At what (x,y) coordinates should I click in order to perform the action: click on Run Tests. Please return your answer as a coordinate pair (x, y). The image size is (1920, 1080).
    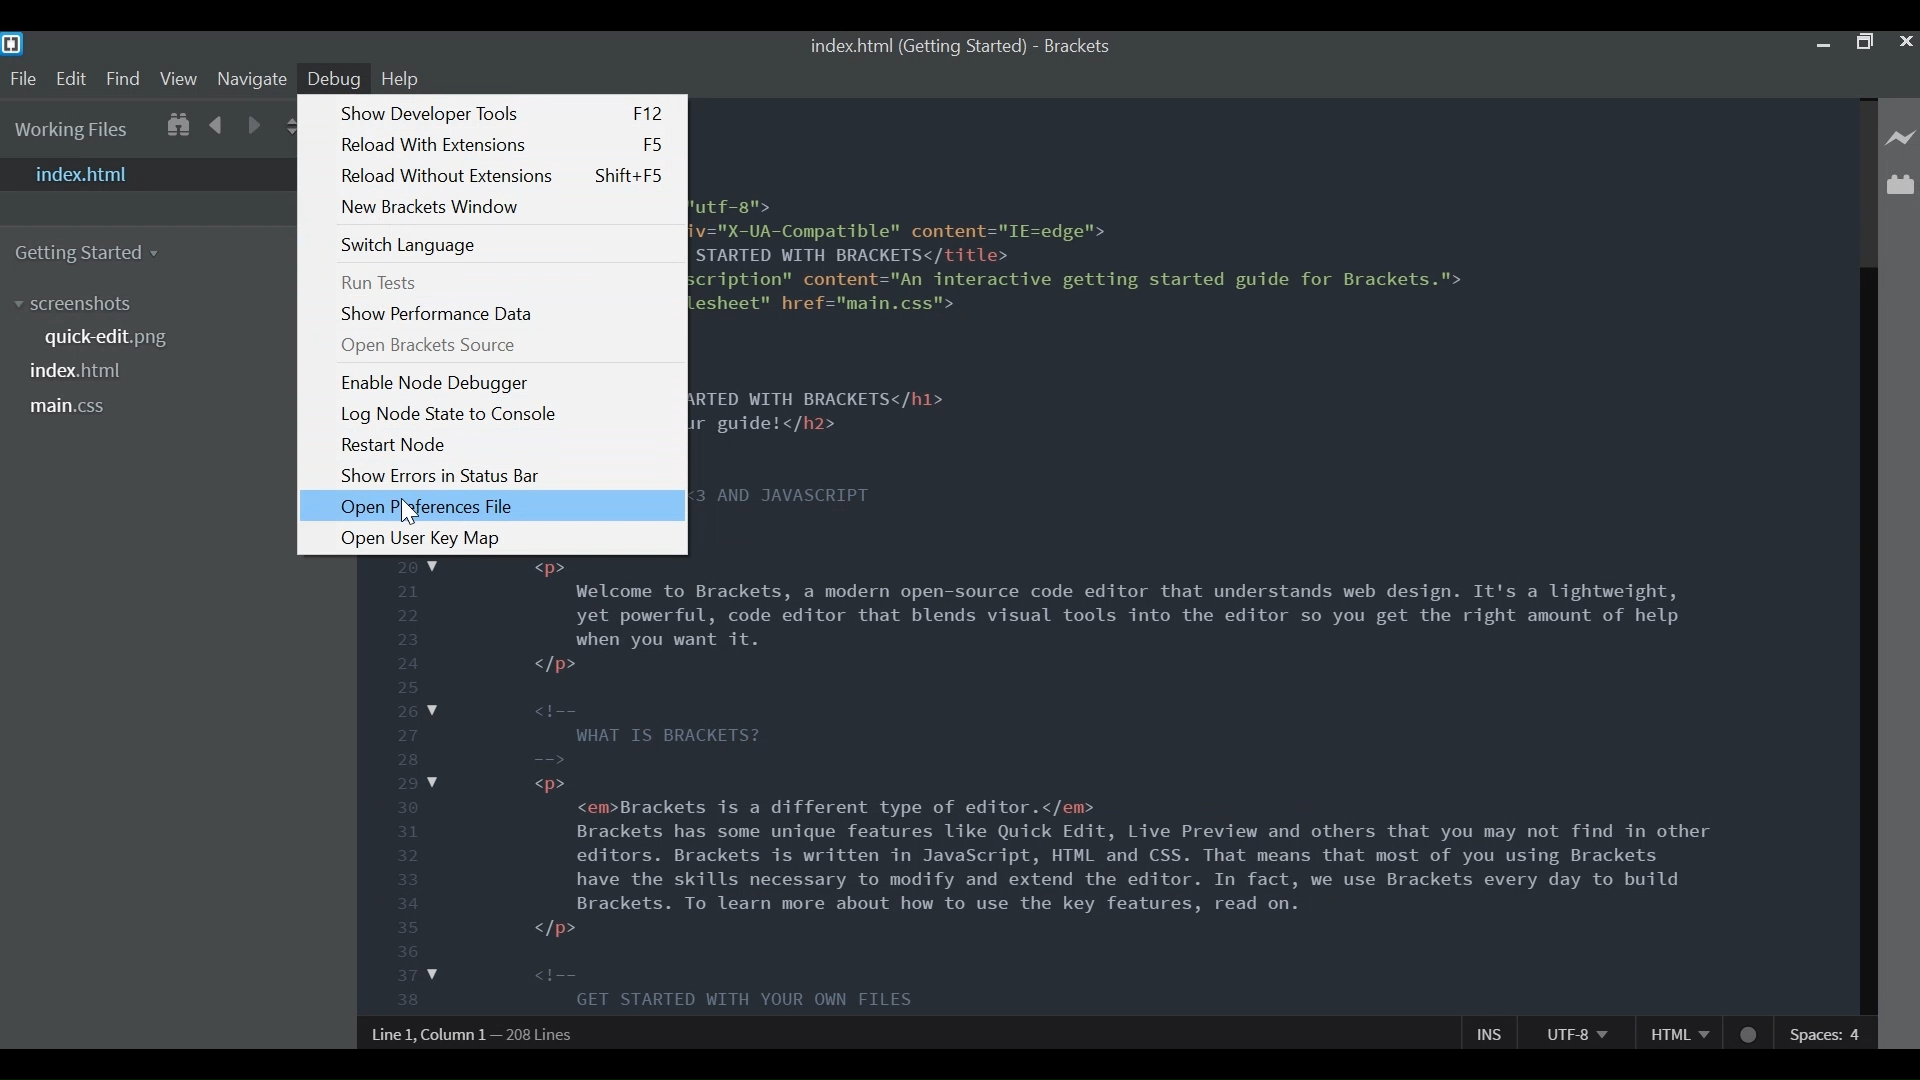
    Looking at the image, I should click on (379, 283).